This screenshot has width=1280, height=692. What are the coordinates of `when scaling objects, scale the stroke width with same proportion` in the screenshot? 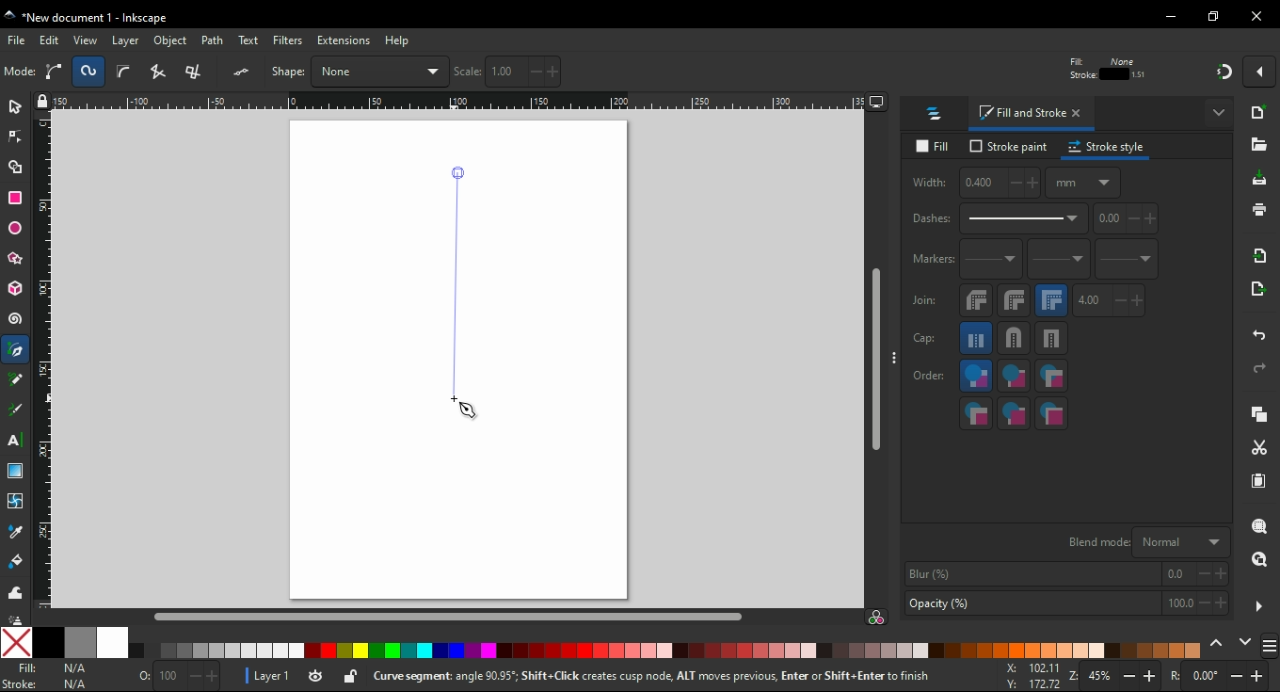 It's located at (1068, 71).